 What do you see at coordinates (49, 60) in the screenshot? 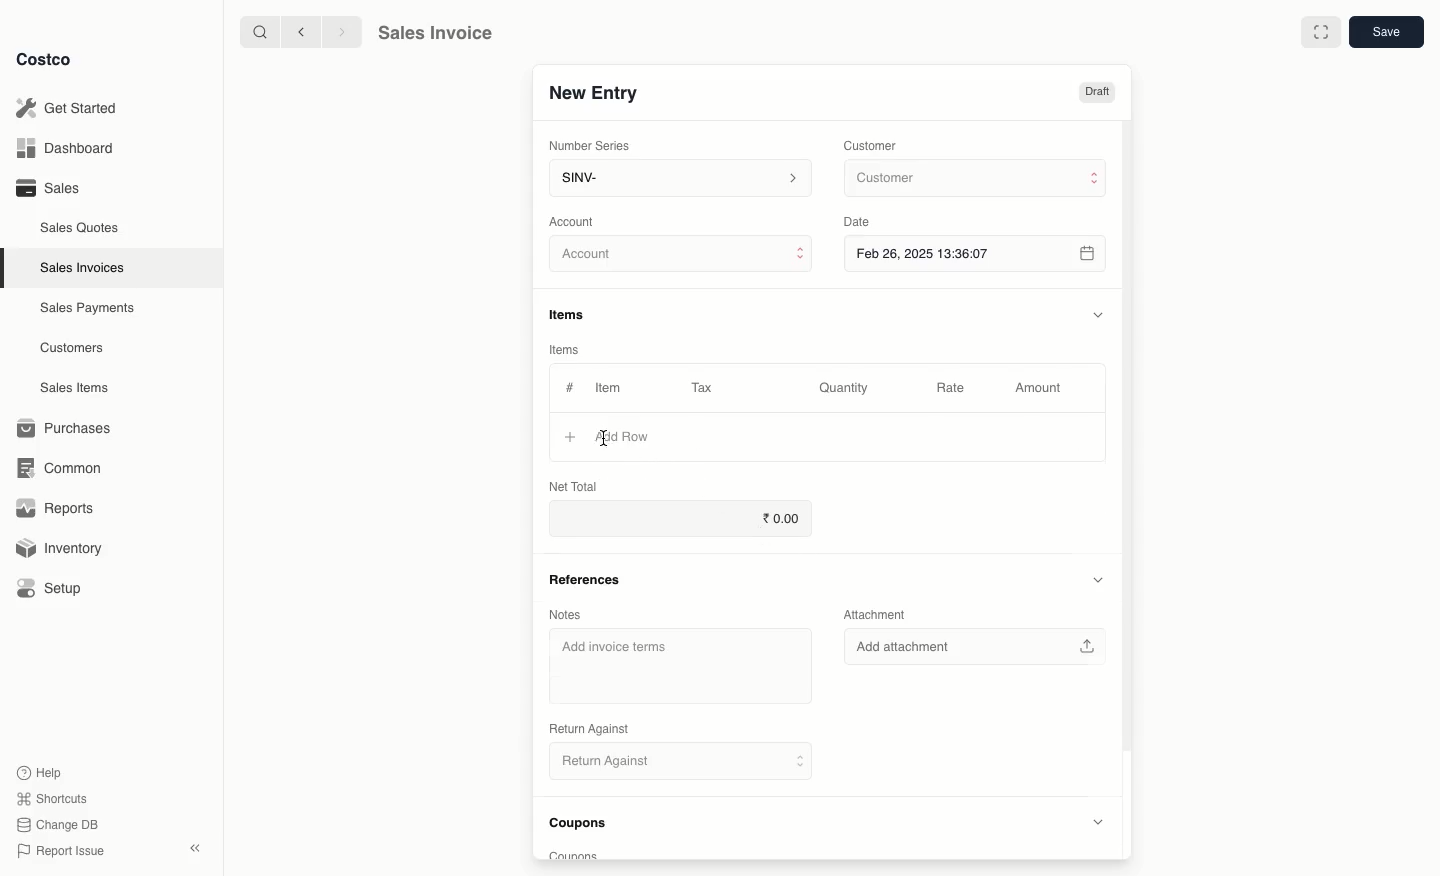
I see `Costco` at bounding box center [49, 60].